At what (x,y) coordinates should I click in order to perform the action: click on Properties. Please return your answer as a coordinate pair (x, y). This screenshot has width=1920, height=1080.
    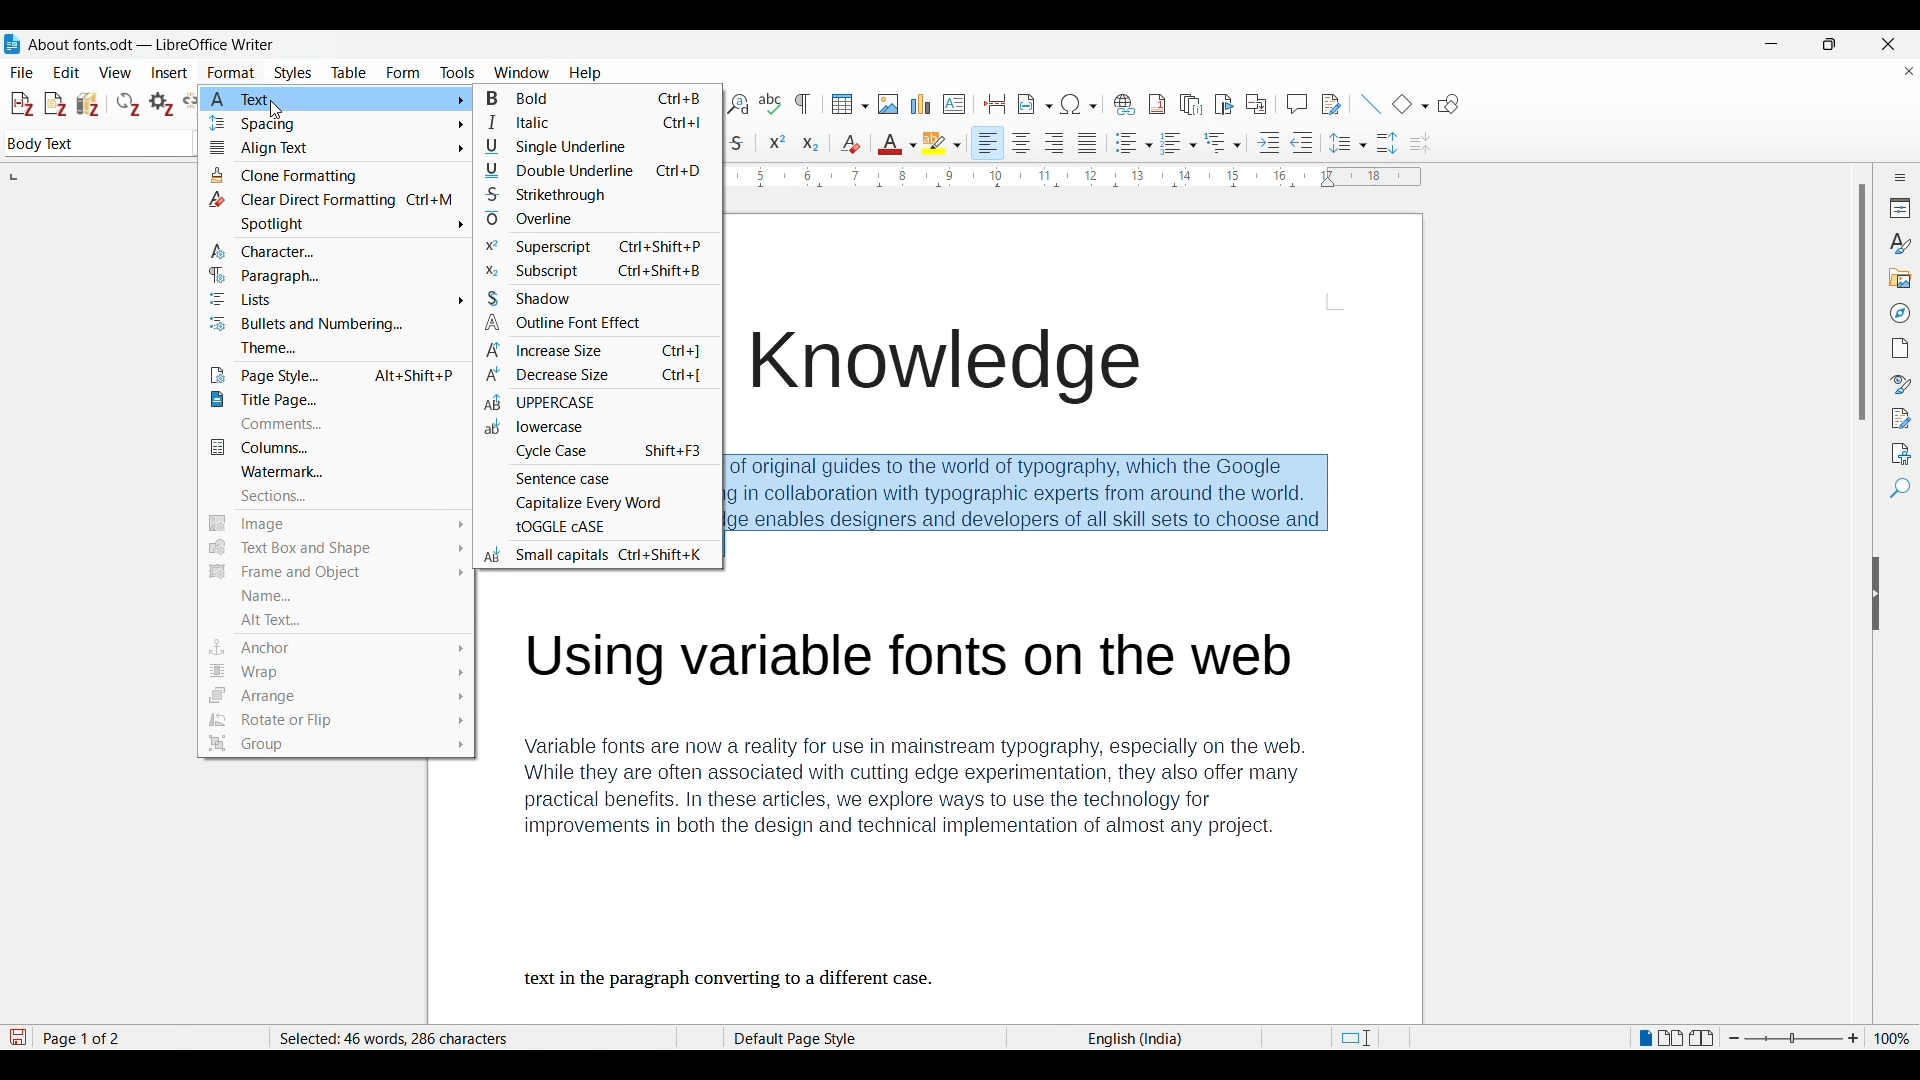
    Looking at the image, I should click on (1901, 208).